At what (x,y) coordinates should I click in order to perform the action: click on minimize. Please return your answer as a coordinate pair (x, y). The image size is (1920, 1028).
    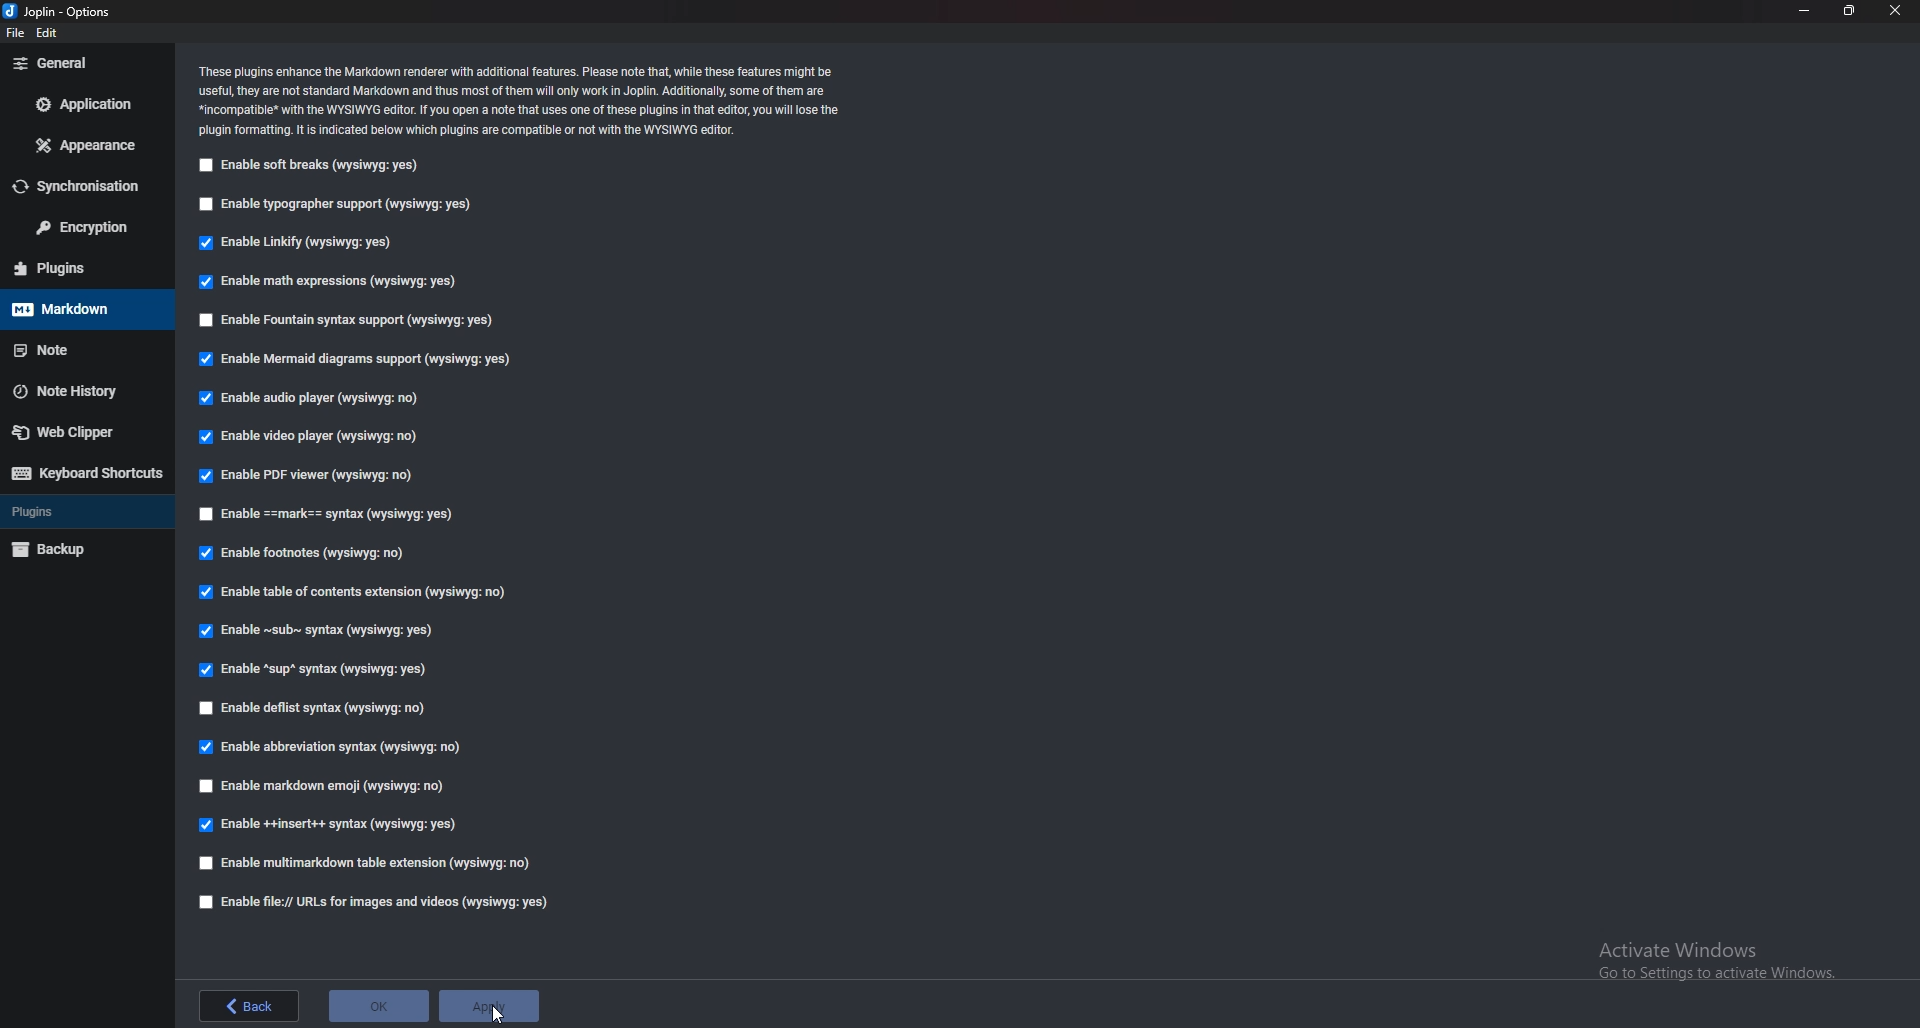
    Looking at the image, I should click on (1804, 9).